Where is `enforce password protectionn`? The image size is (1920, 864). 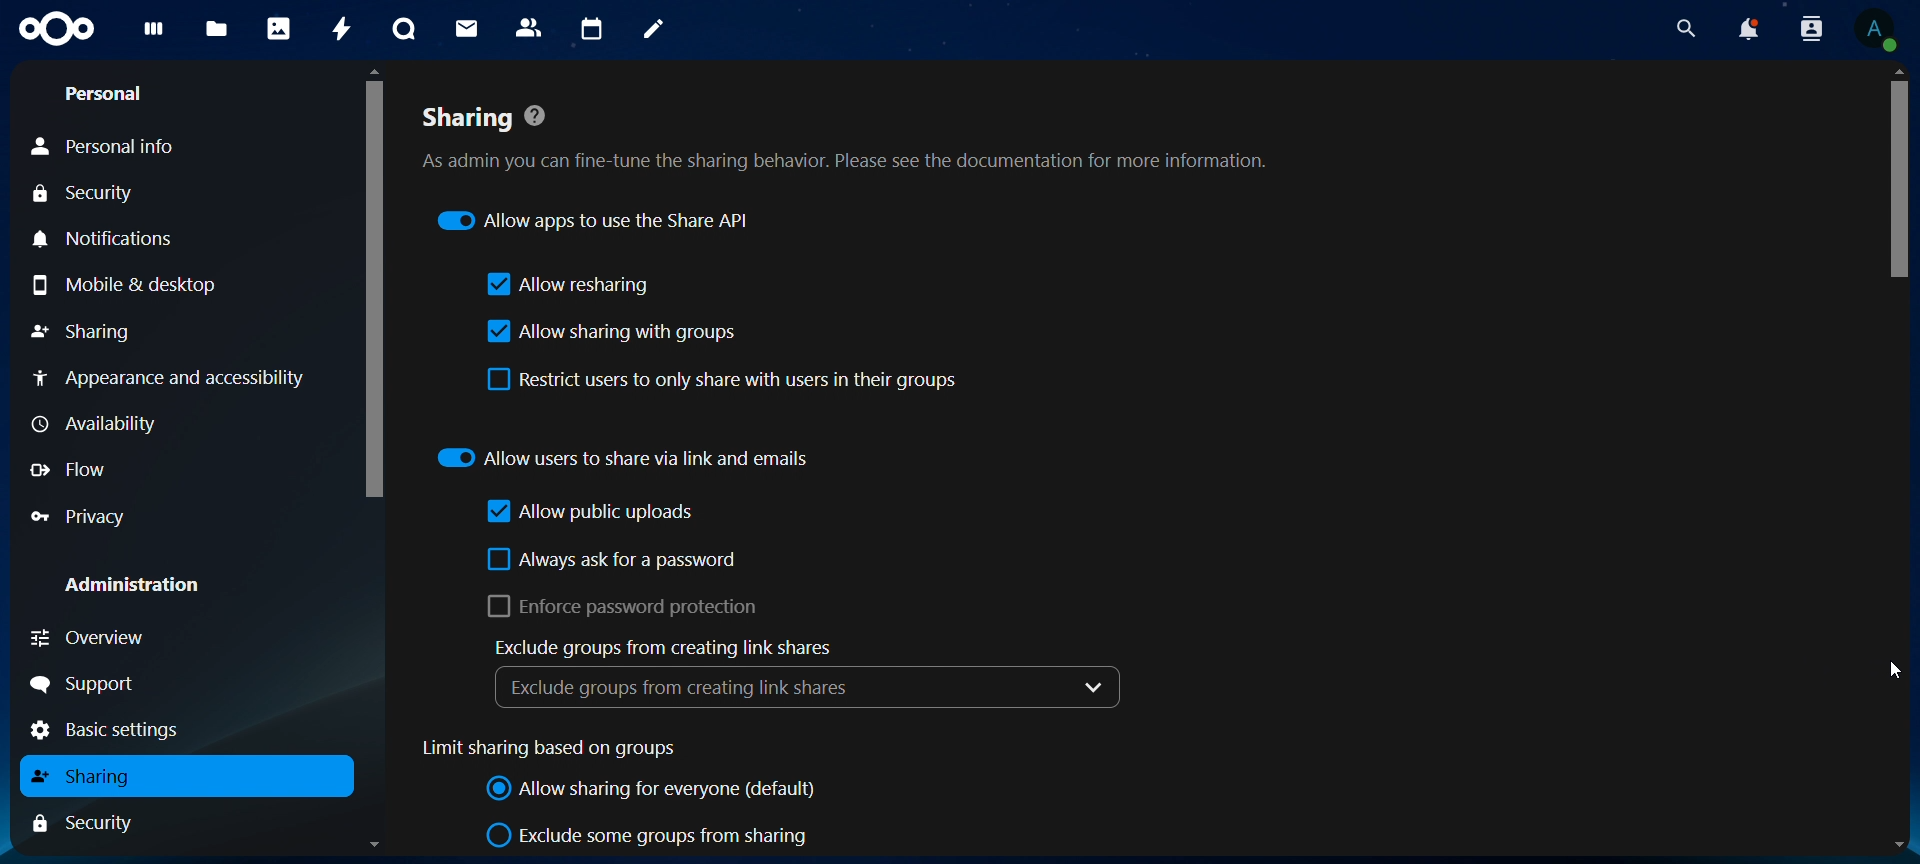 enforce password protectionn is located at coordinates (620, 605).